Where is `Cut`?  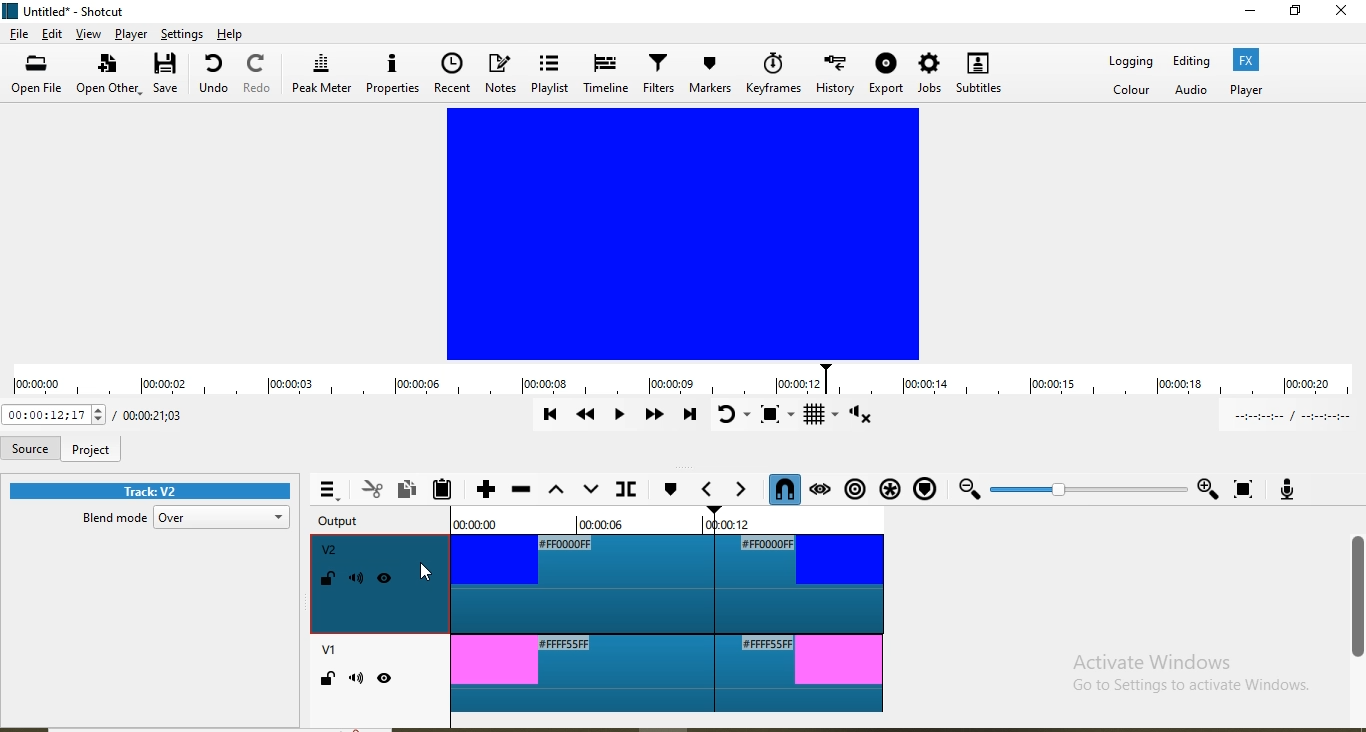 Cut is located at coordinates (372, 490).